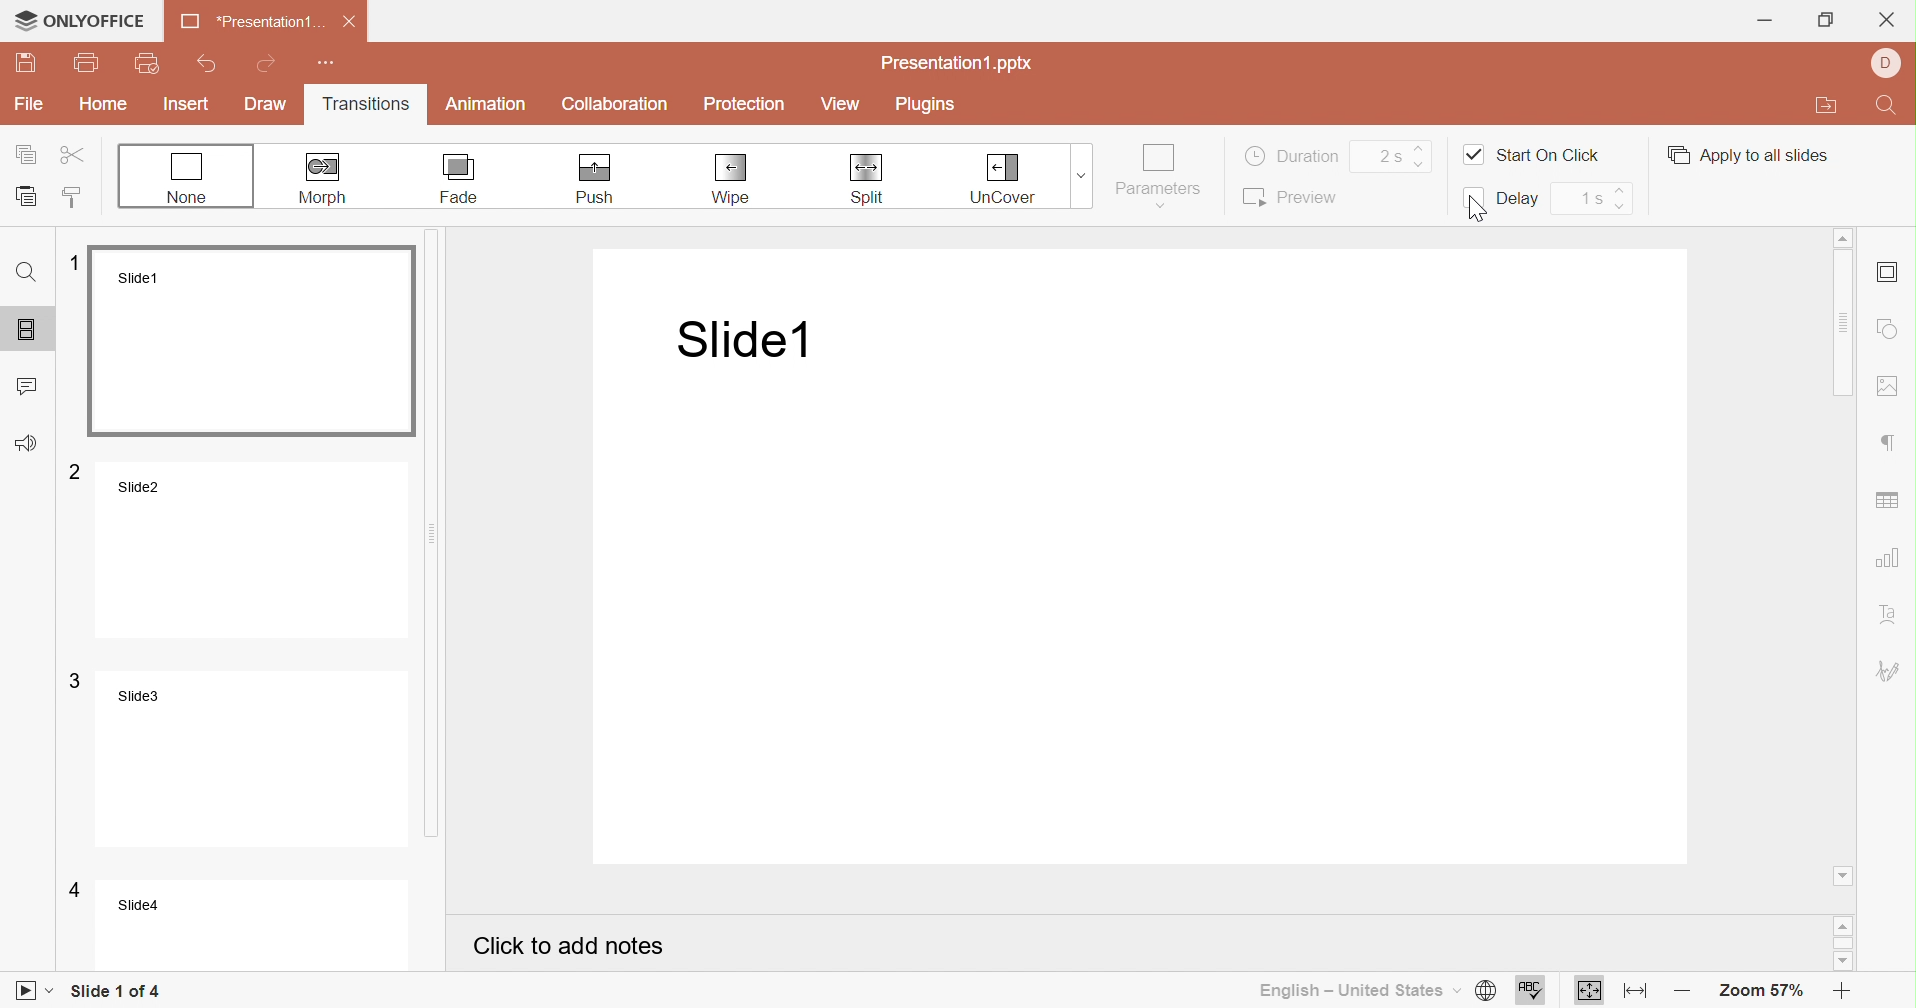 The image size is (1916, 1008). Describe the element at coordinates (205, 65) in the screenshot. I see `Undo` at that location.